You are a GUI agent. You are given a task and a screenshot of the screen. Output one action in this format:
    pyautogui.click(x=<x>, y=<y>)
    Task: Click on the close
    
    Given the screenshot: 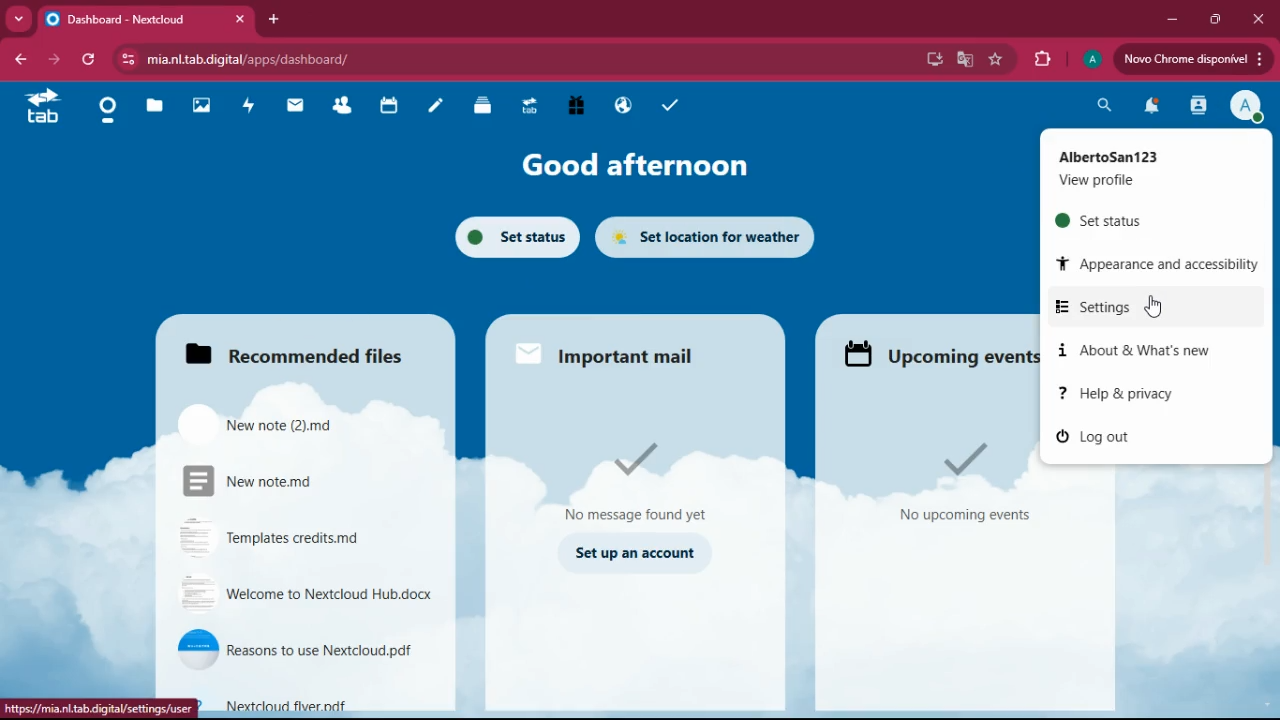 What is the action you would take?
    pyautogui.click(x=1259, y=20)
    